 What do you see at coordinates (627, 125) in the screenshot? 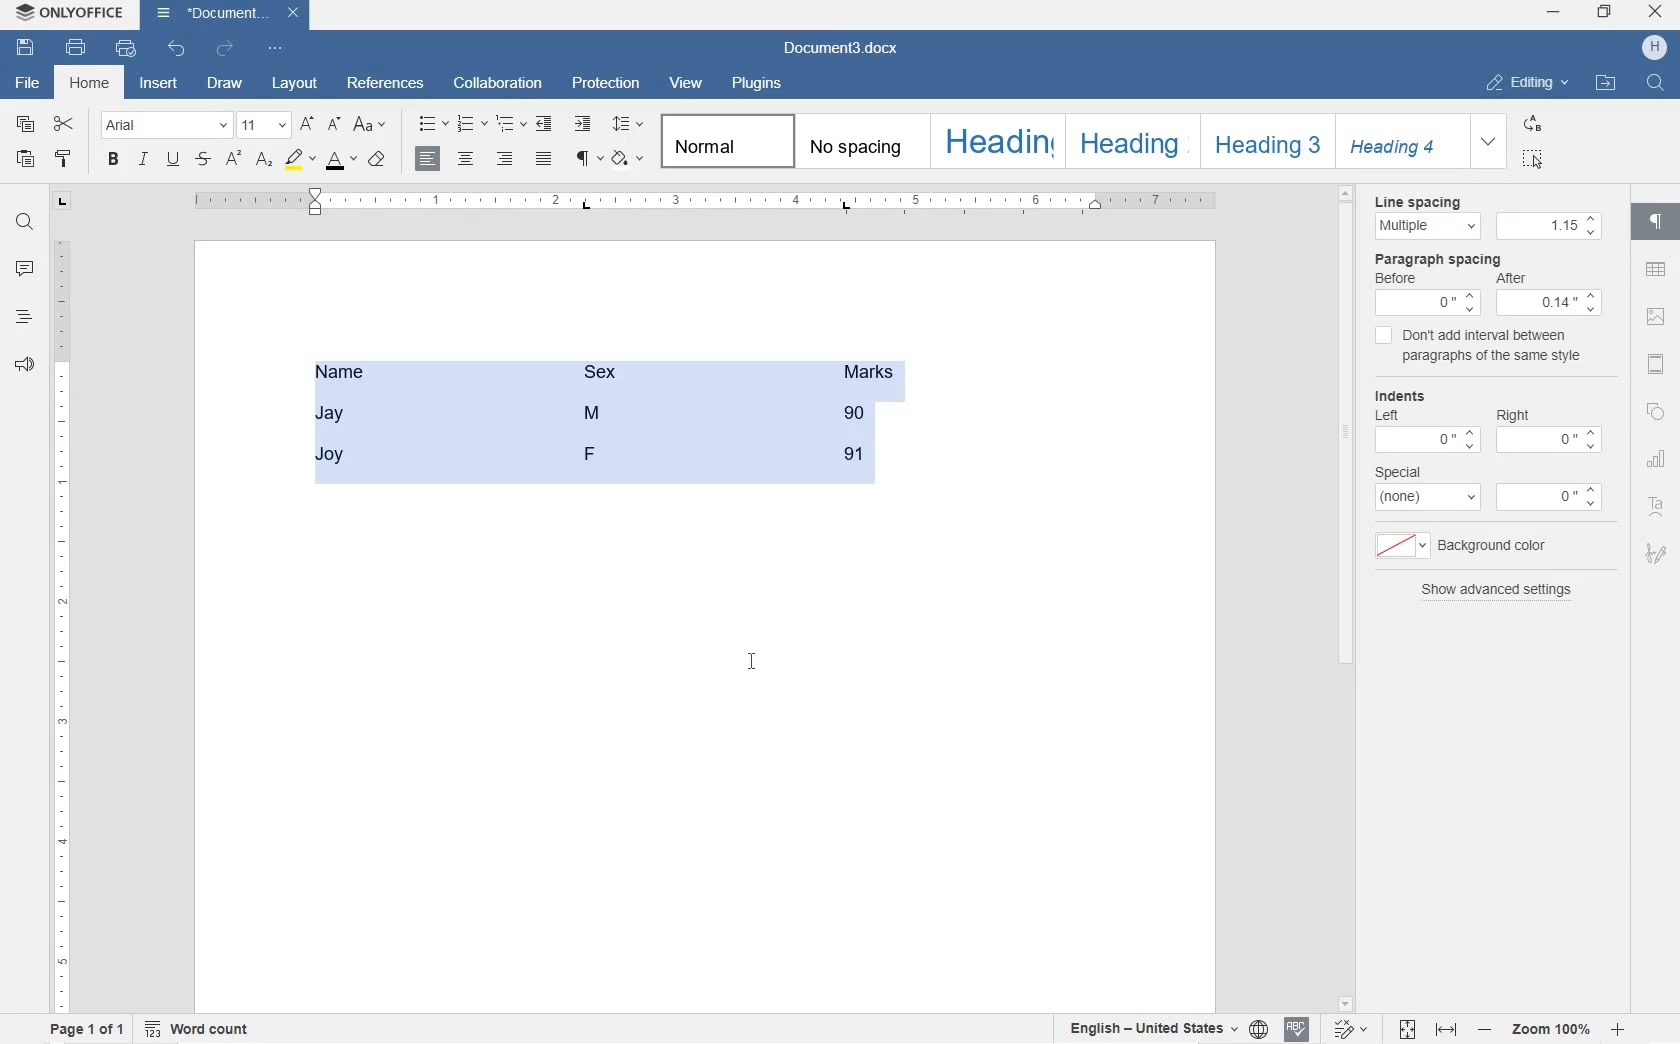
I see `PARAGRAPH LINE SPACING` at bounding box center [627, 125].